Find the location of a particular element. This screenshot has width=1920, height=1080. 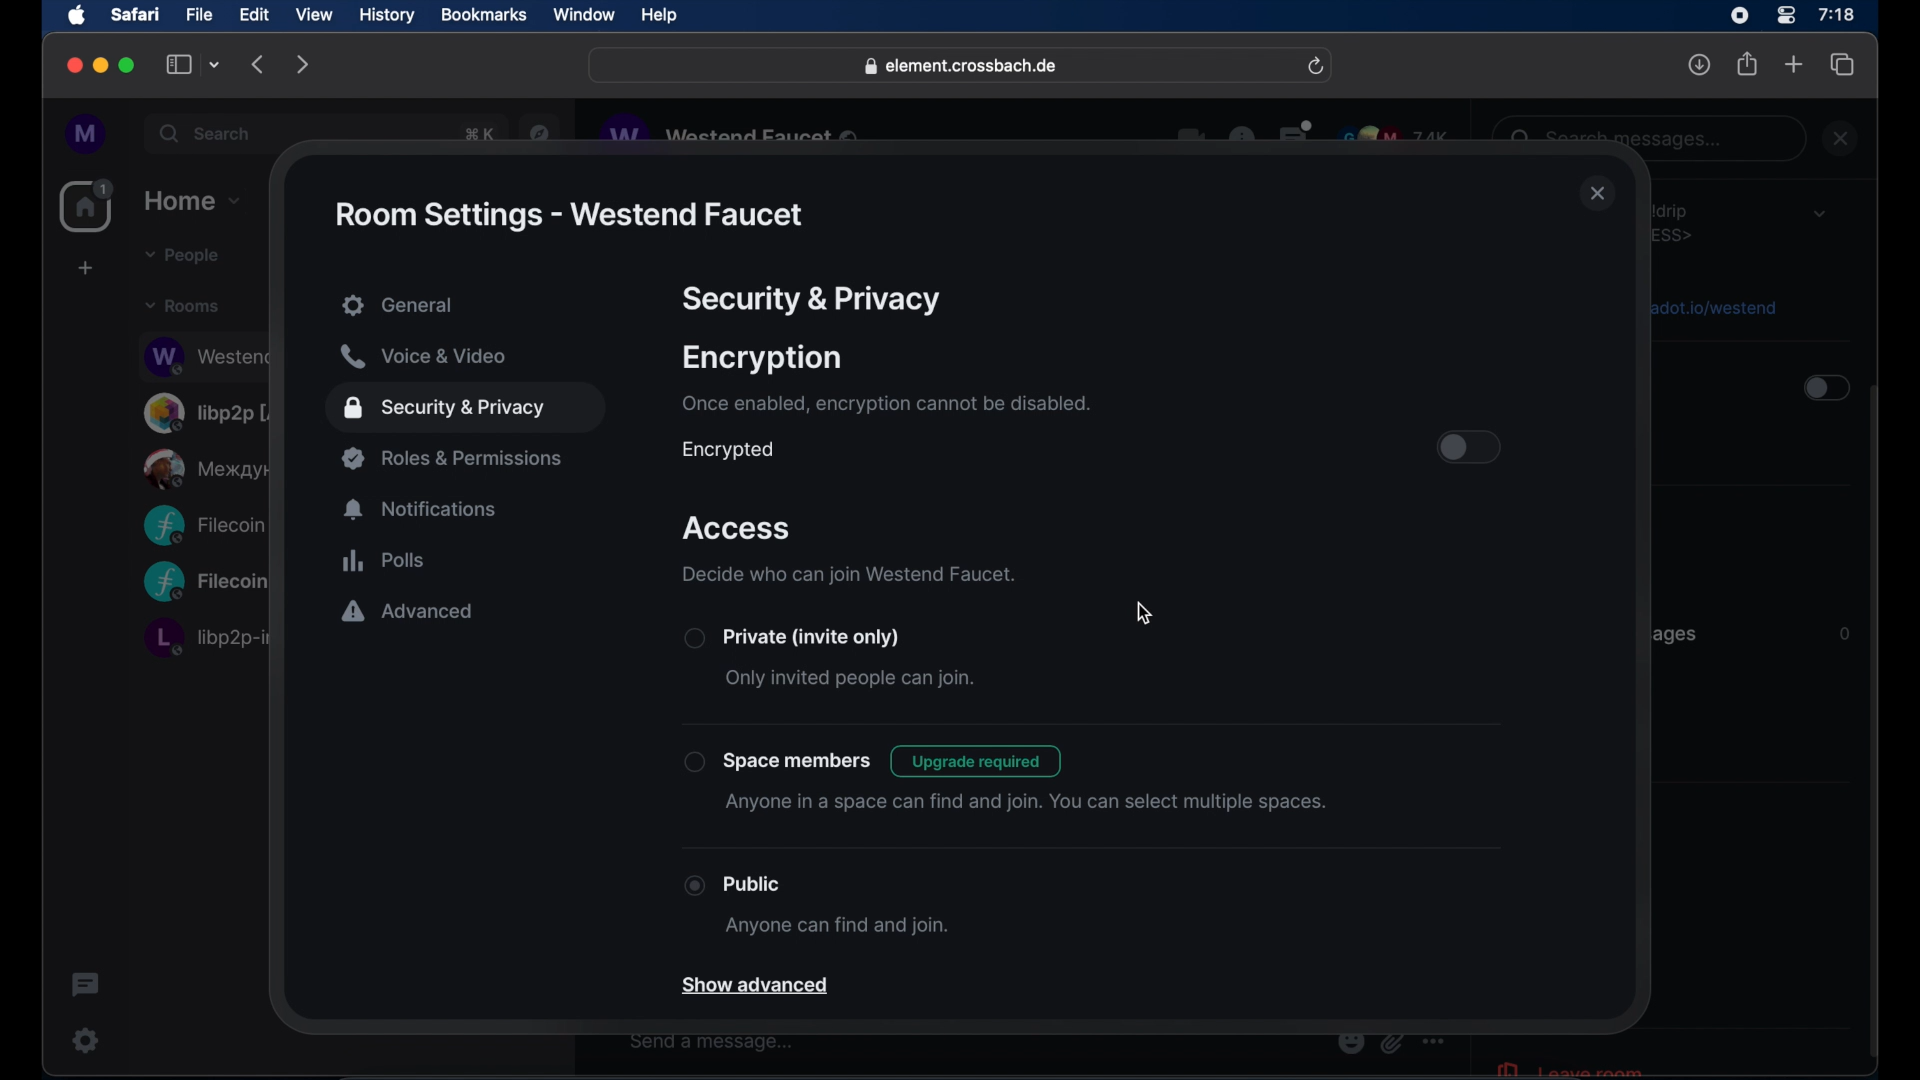

apple icon is located at coordinates (77, 16).